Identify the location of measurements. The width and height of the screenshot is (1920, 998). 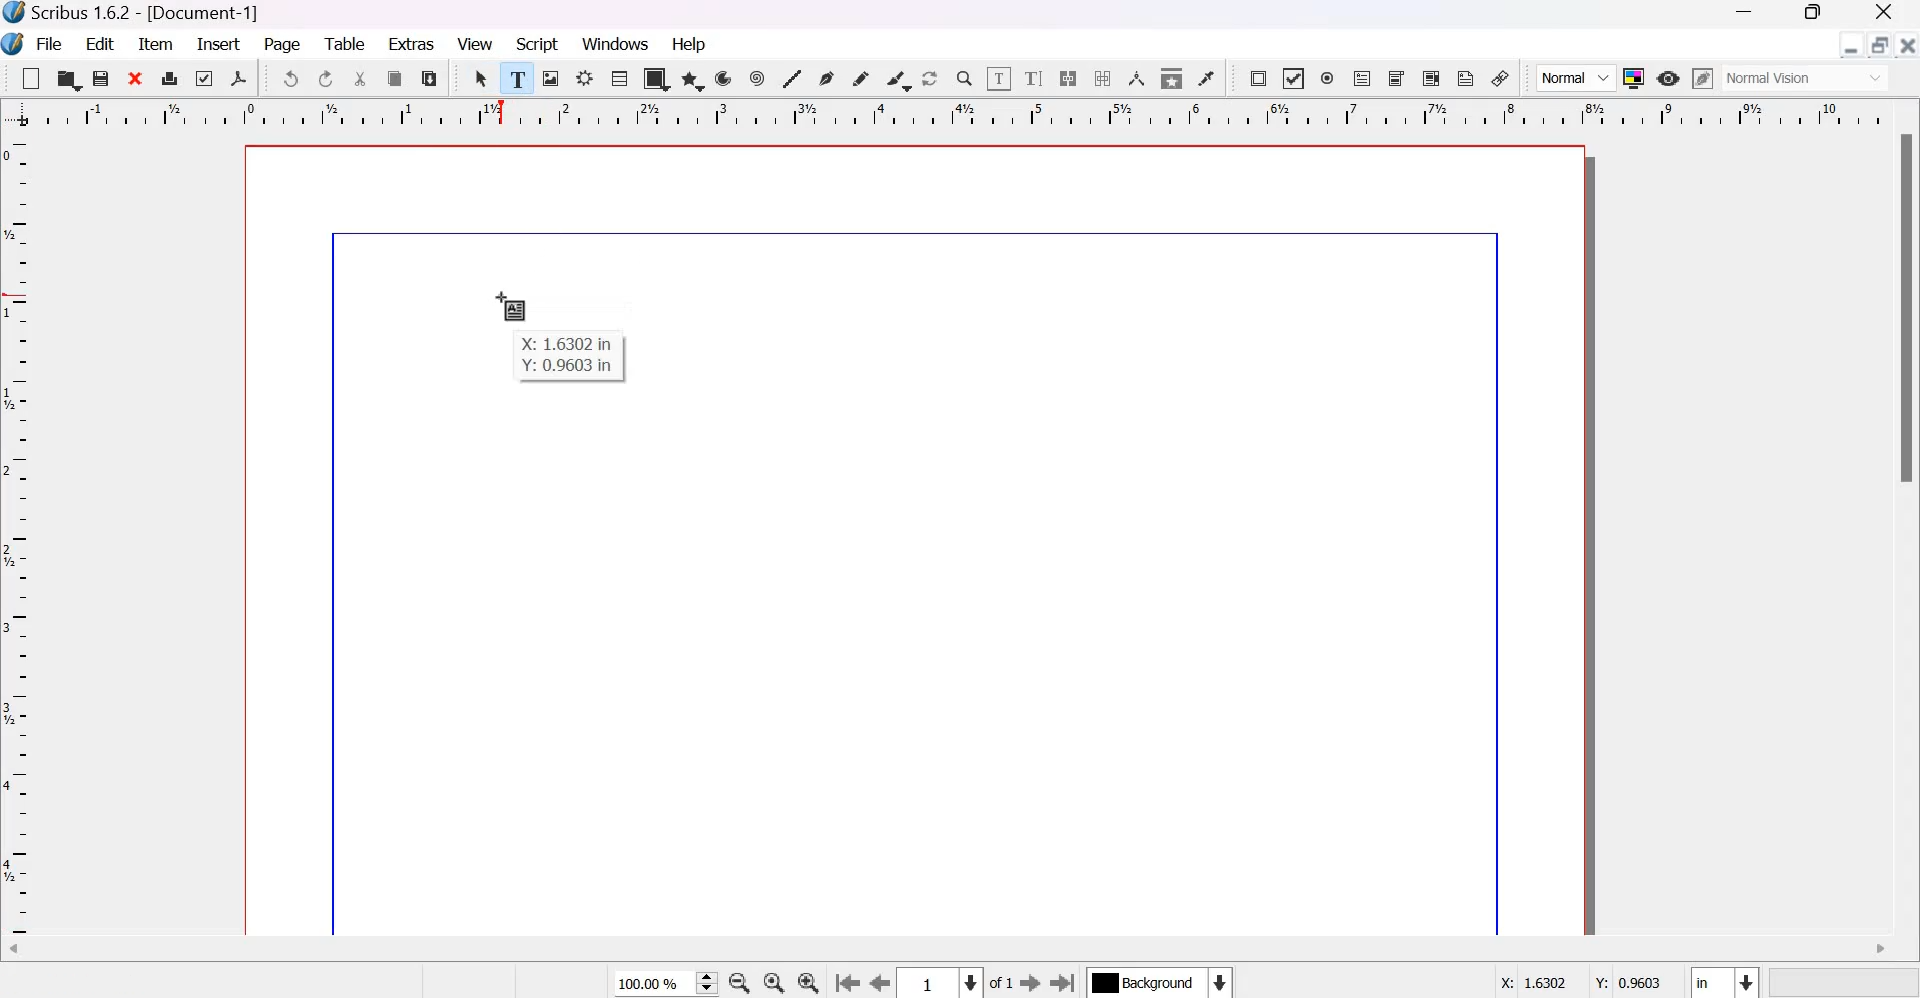
(1137, 78).